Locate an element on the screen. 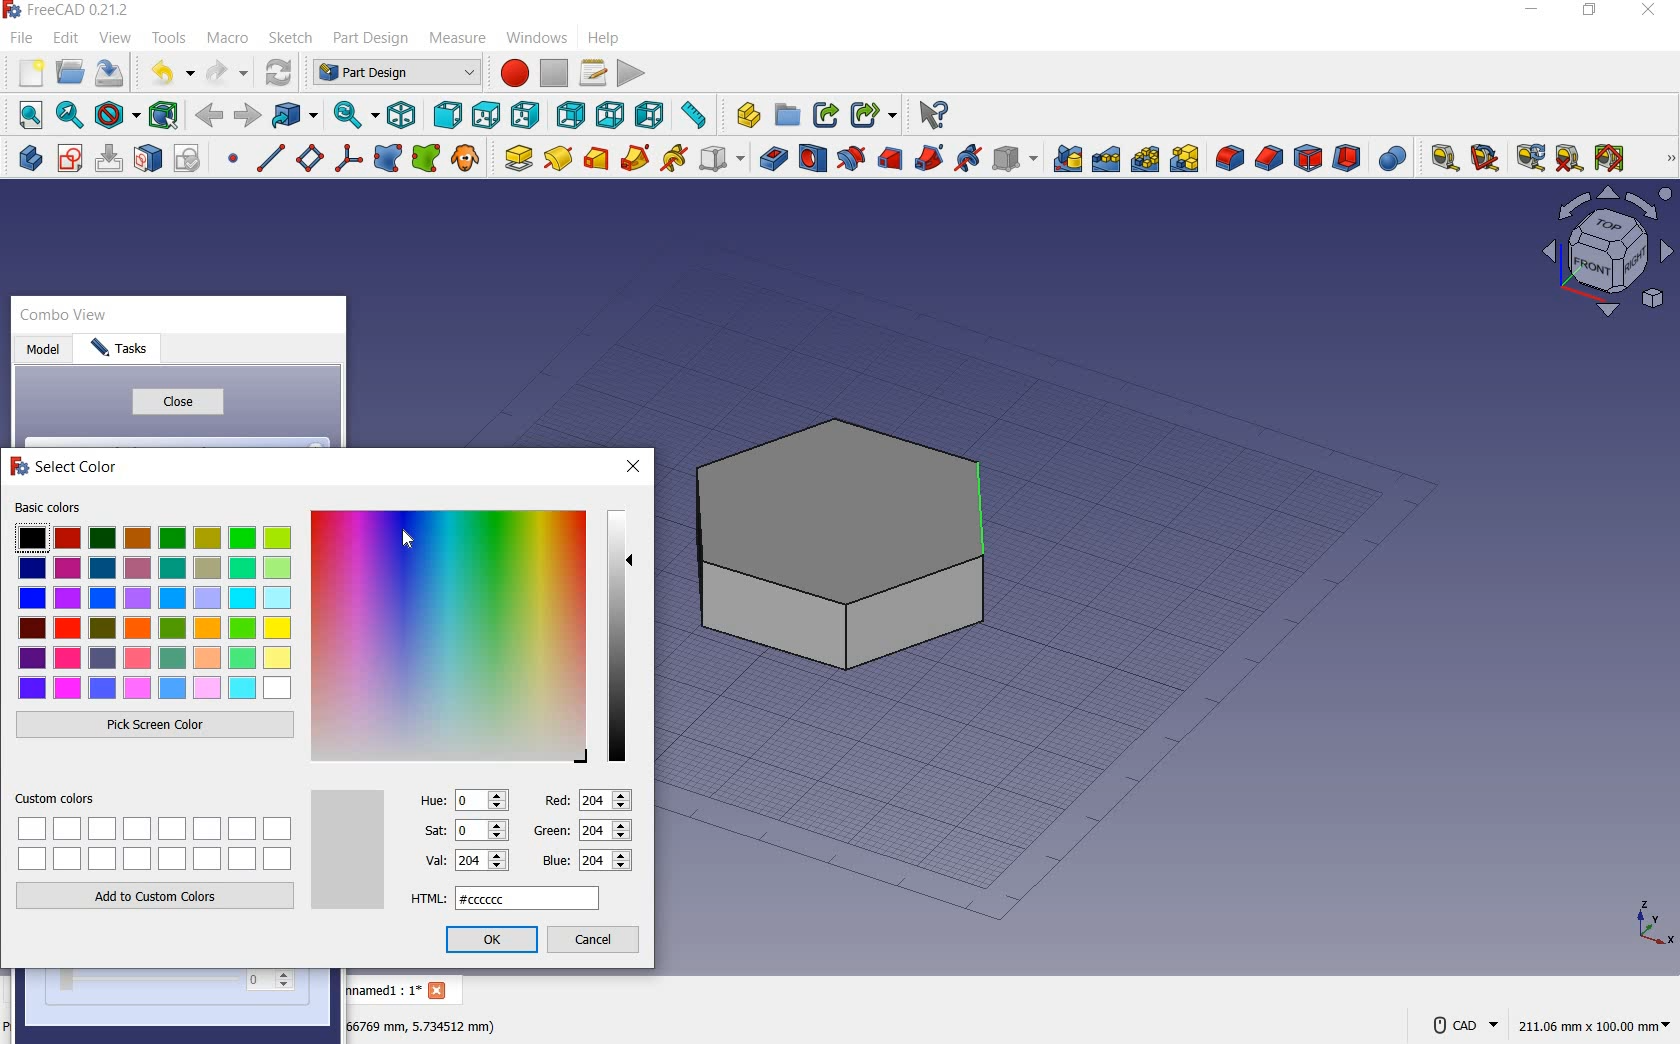 Image resolution: width=1680 pixels, height=1044 pixels. Part Design (switch between workbenches) is located at coordinates (395, 73).